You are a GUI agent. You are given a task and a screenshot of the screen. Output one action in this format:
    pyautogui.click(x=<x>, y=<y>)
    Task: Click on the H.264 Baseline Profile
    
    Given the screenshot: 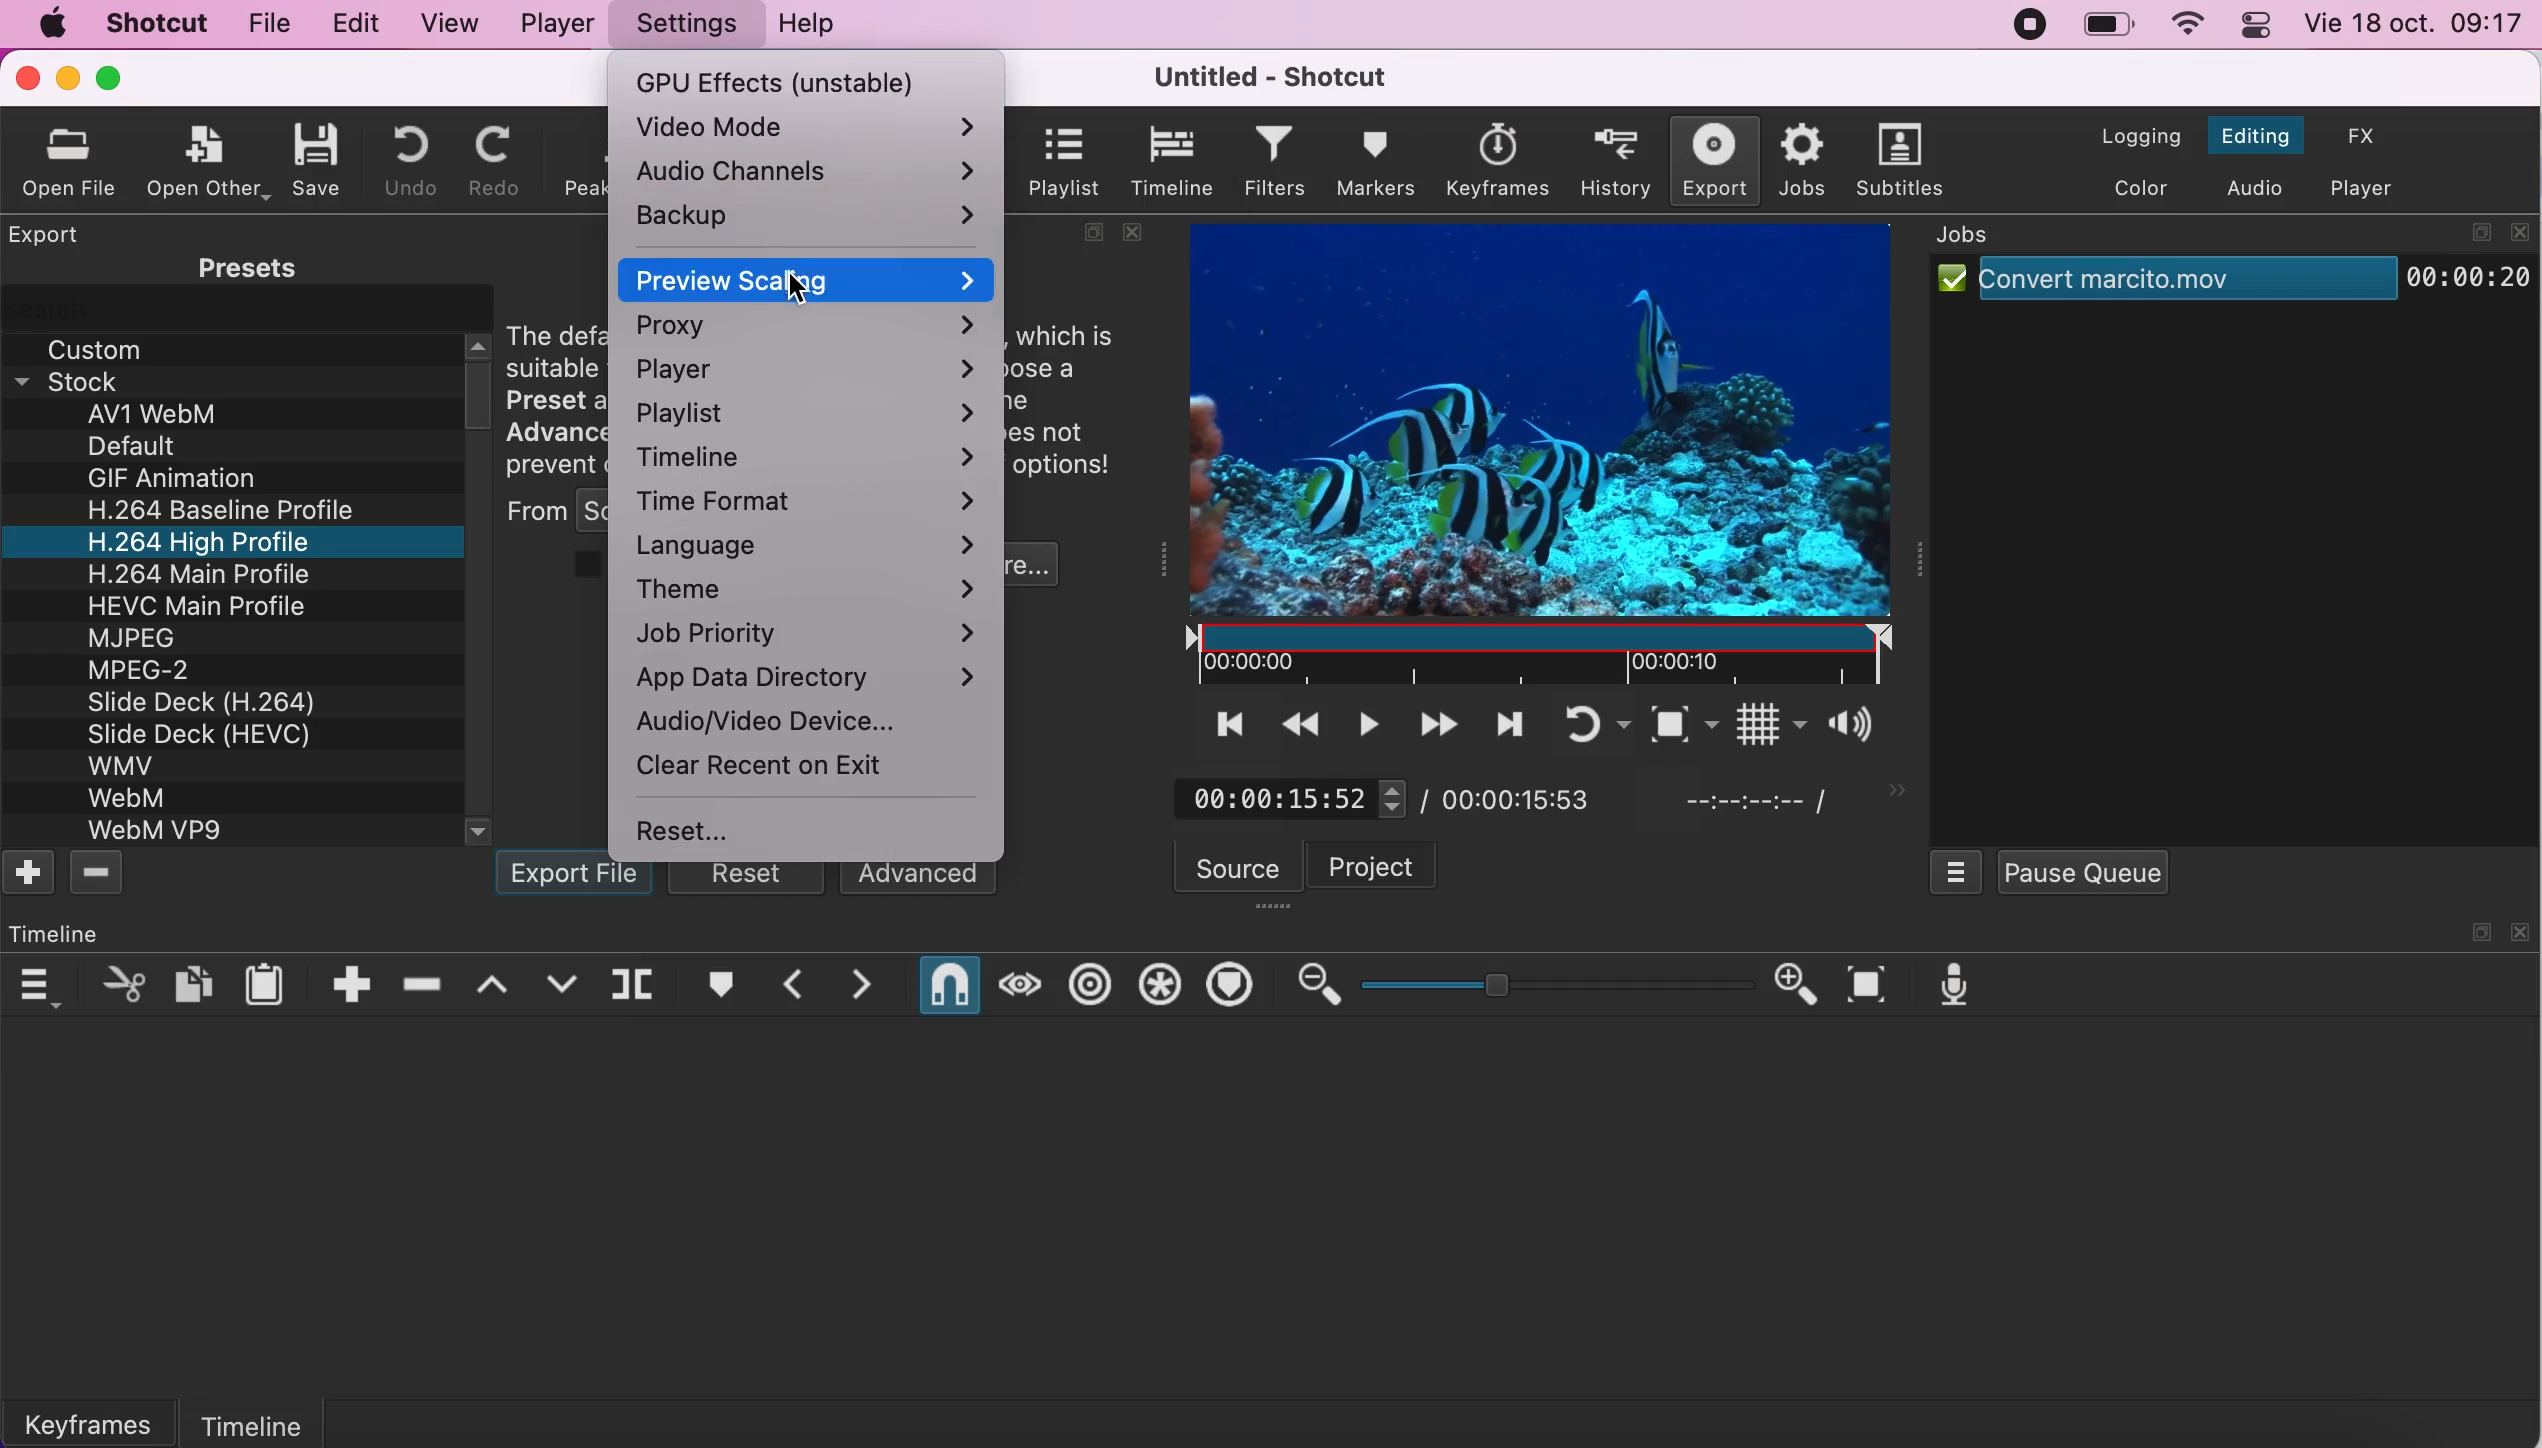 What is the action you would take?
    pyautogui.click(x=230, y=506)
    